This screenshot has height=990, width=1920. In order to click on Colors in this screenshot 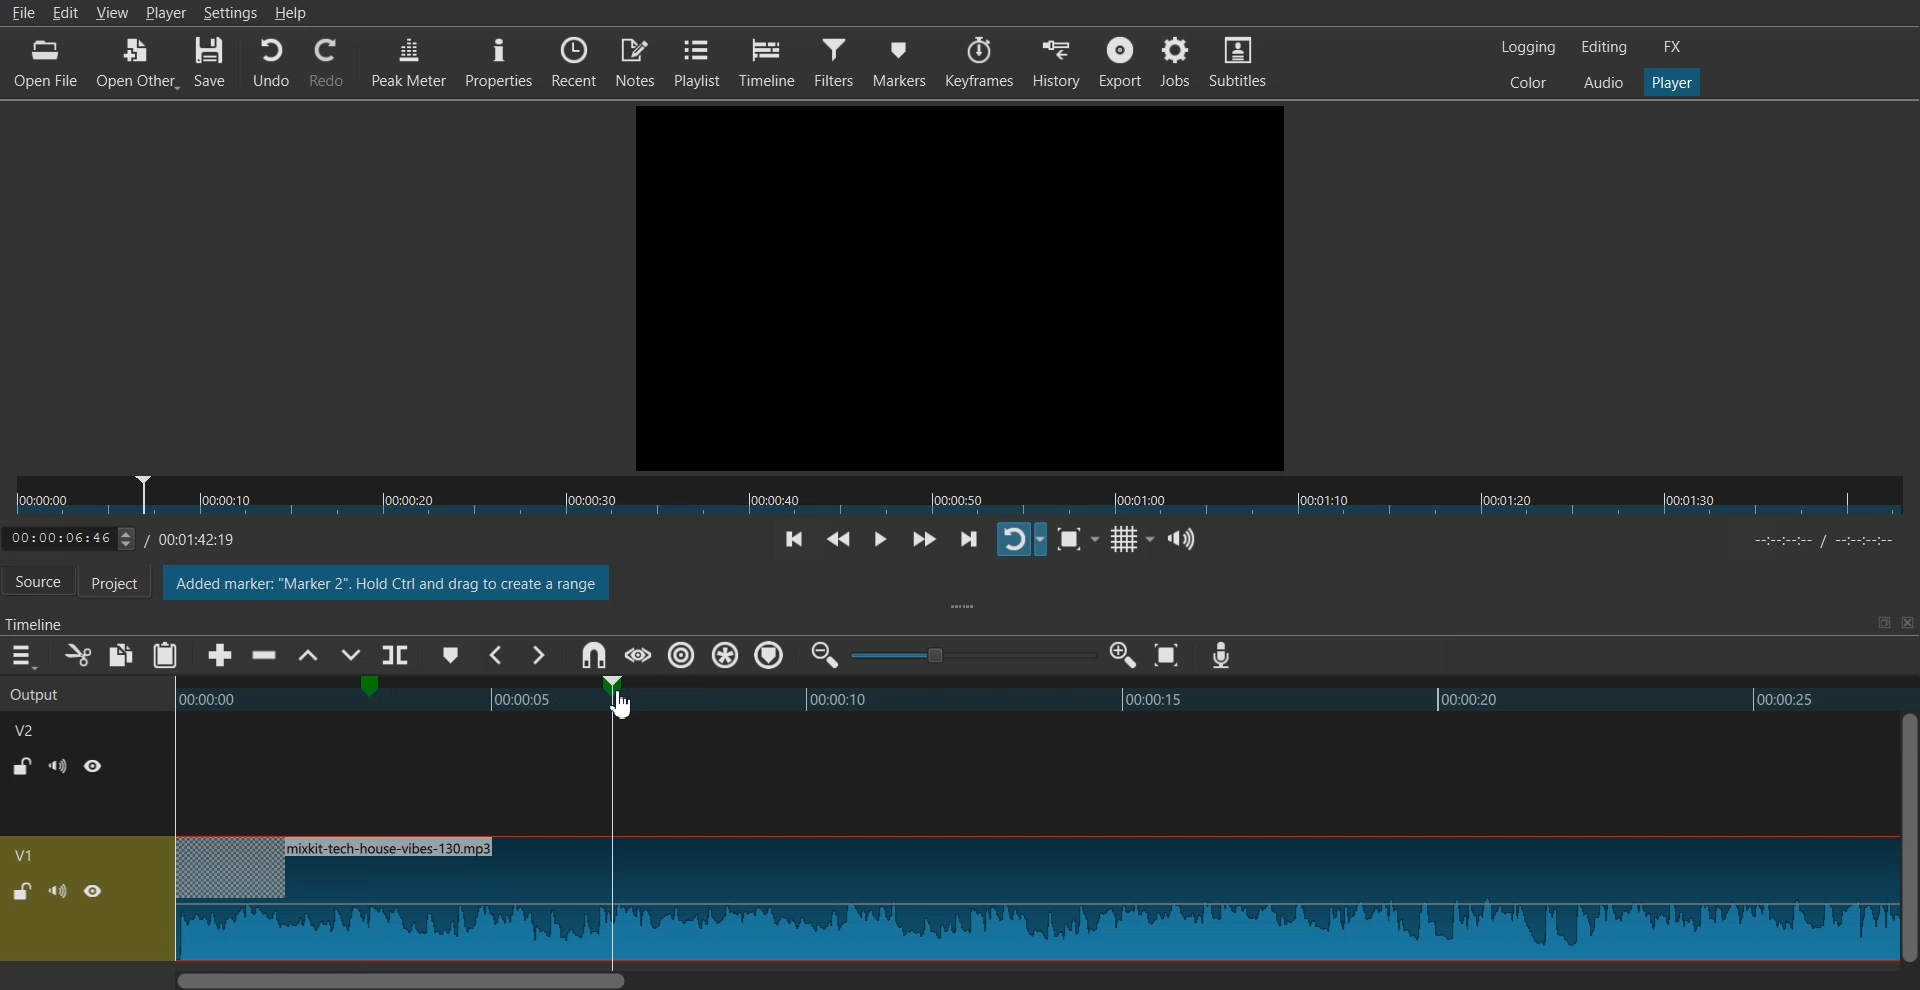, I will do `click(1528, 81)`.